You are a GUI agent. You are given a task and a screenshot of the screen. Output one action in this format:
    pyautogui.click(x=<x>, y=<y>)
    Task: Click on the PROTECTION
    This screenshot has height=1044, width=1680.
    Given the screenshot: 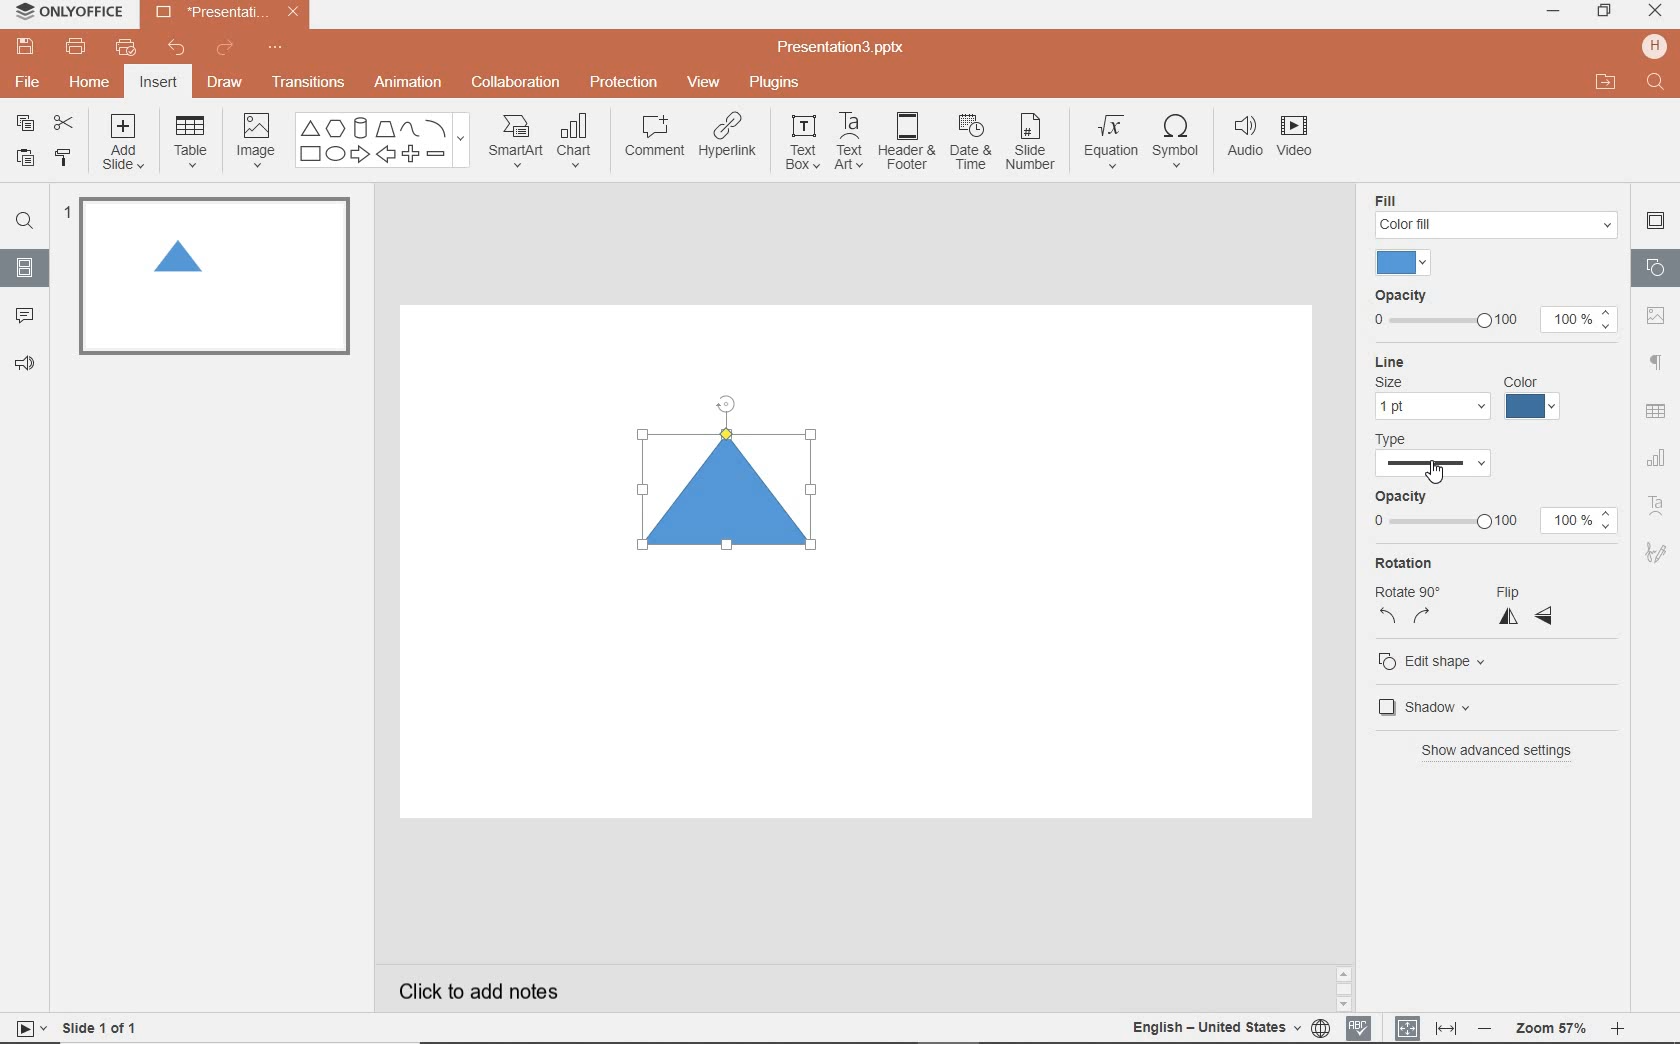 What is the action you would take?
    pyautogui.click(x=625, y=80)
    